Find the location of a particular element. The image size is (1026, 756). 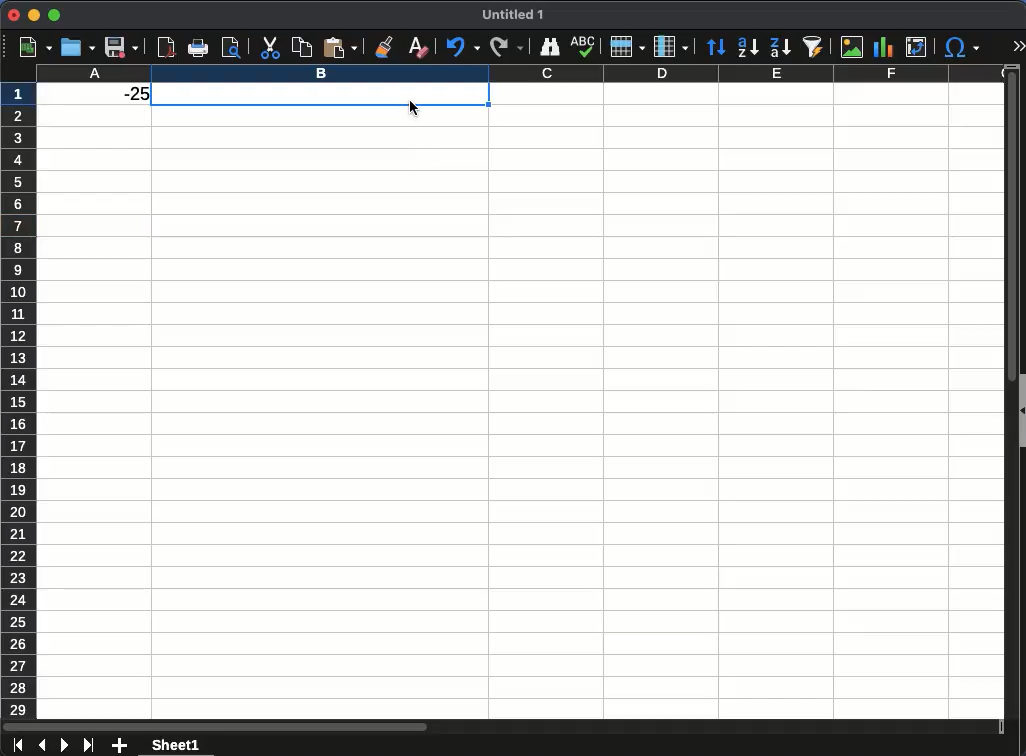

row is located at coordinates (626, 46).